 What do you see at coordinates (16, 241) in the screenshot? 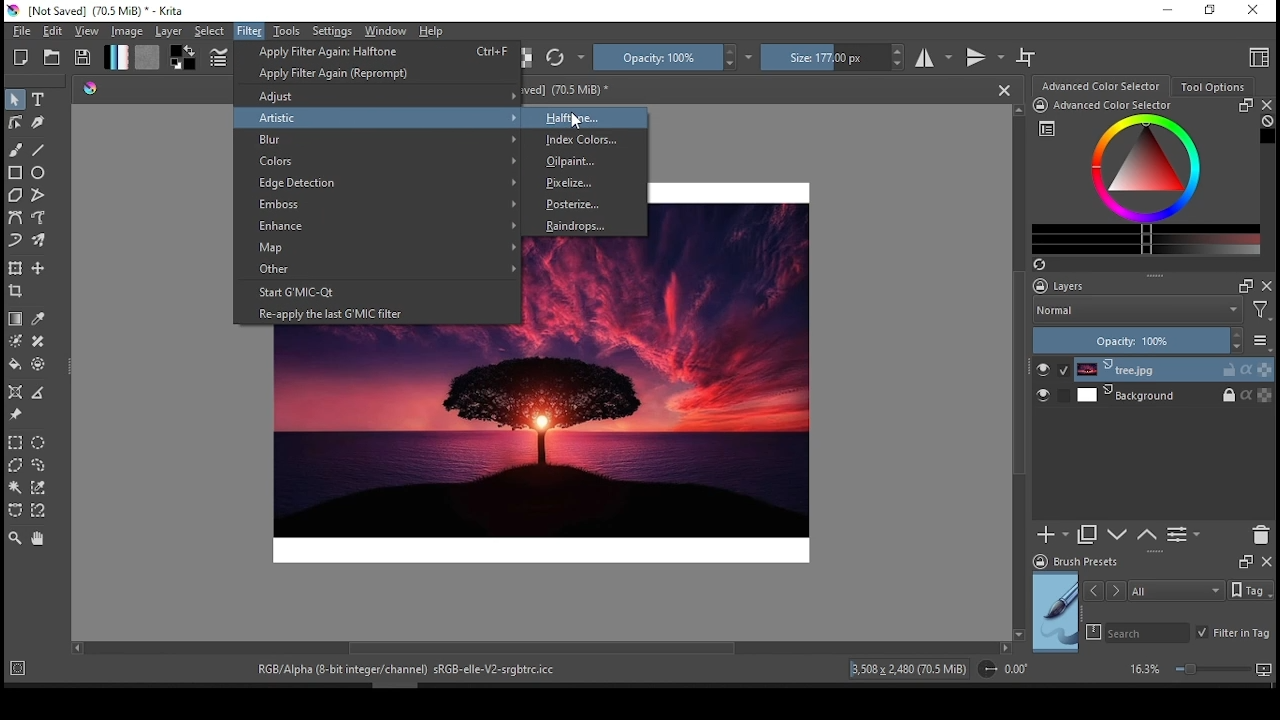
I see `dynamic brush tool` at bounding box center [16, 241].